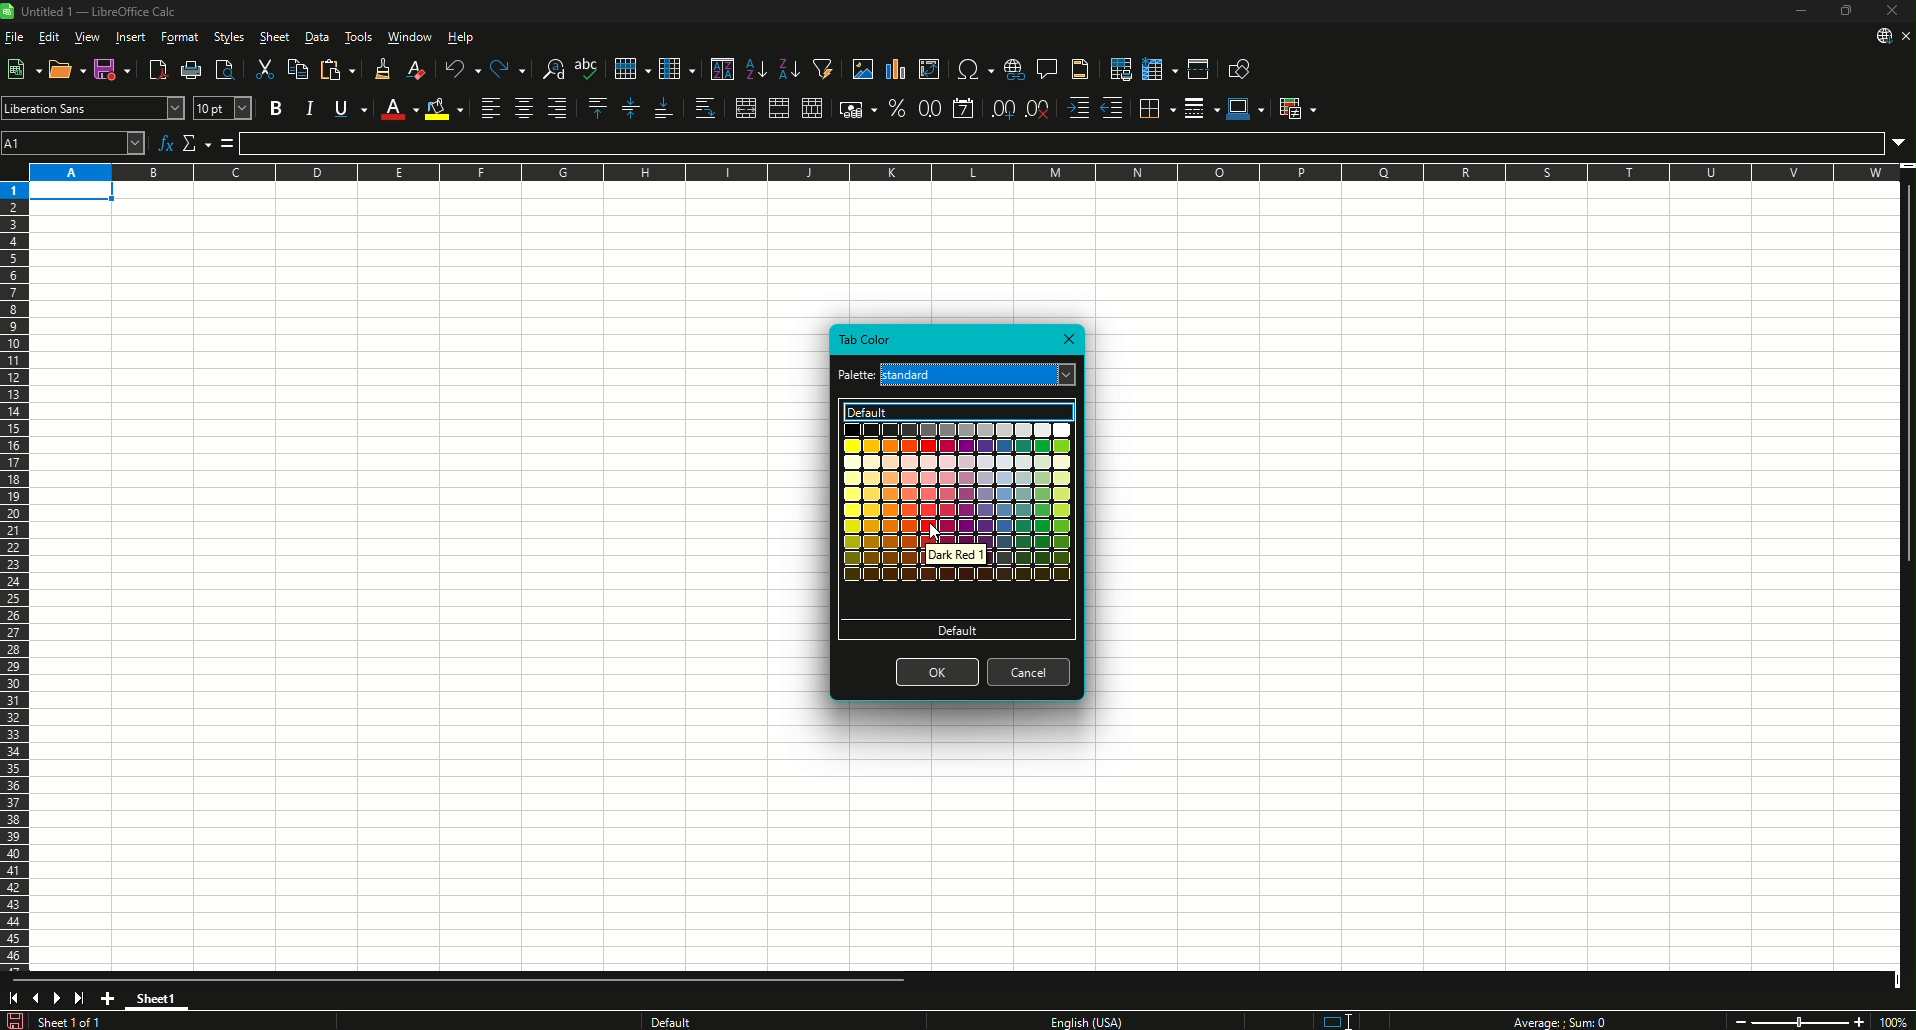 The image size is (1916, 1030). What do you see at coordinates (1883, 36) in the screenshot?
I see `Download from web` at bounding box center [1883, 36].